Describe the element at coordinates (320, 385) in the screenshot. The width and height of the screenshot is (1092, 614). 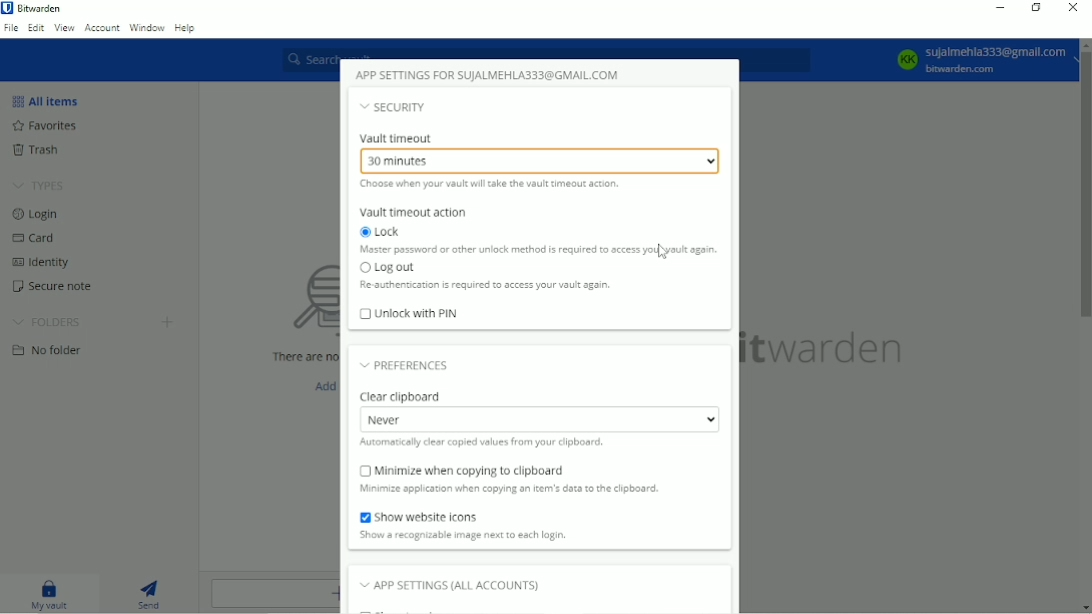
I see `Add item ` at that location.